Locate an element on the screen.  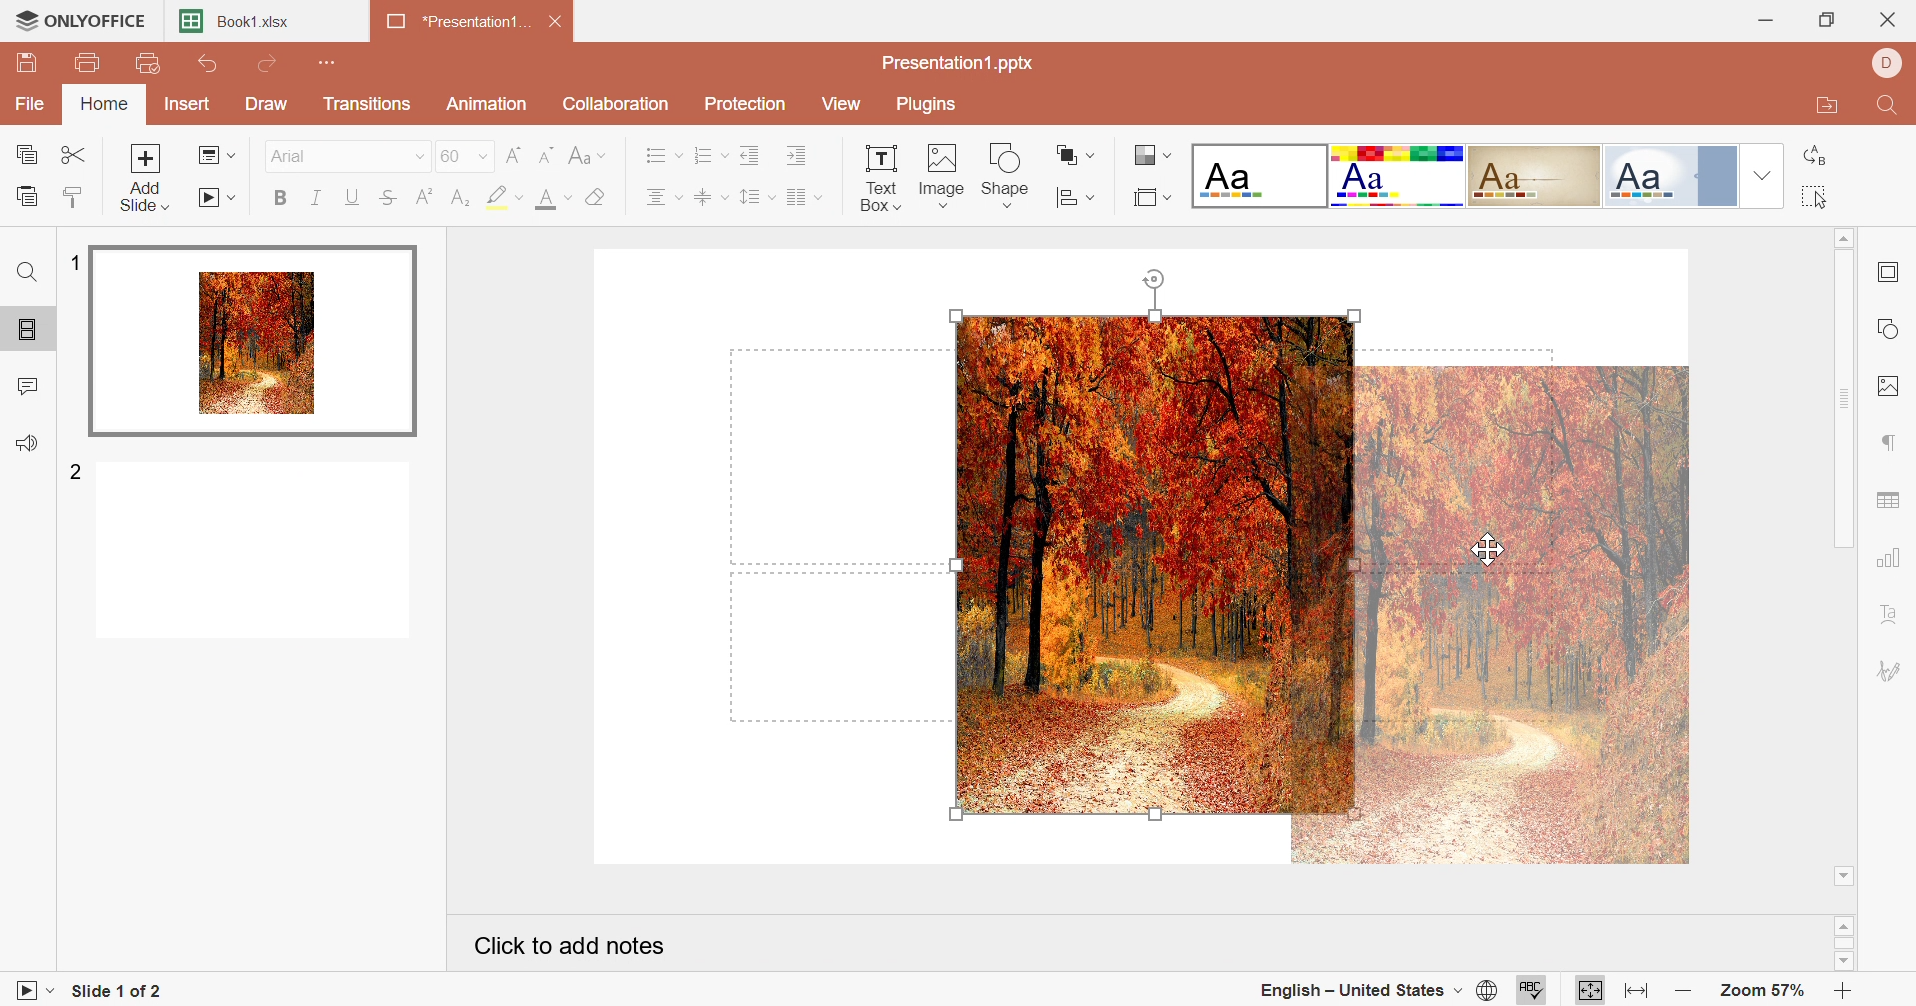
Minimize is located at coordinates (1757, 18).